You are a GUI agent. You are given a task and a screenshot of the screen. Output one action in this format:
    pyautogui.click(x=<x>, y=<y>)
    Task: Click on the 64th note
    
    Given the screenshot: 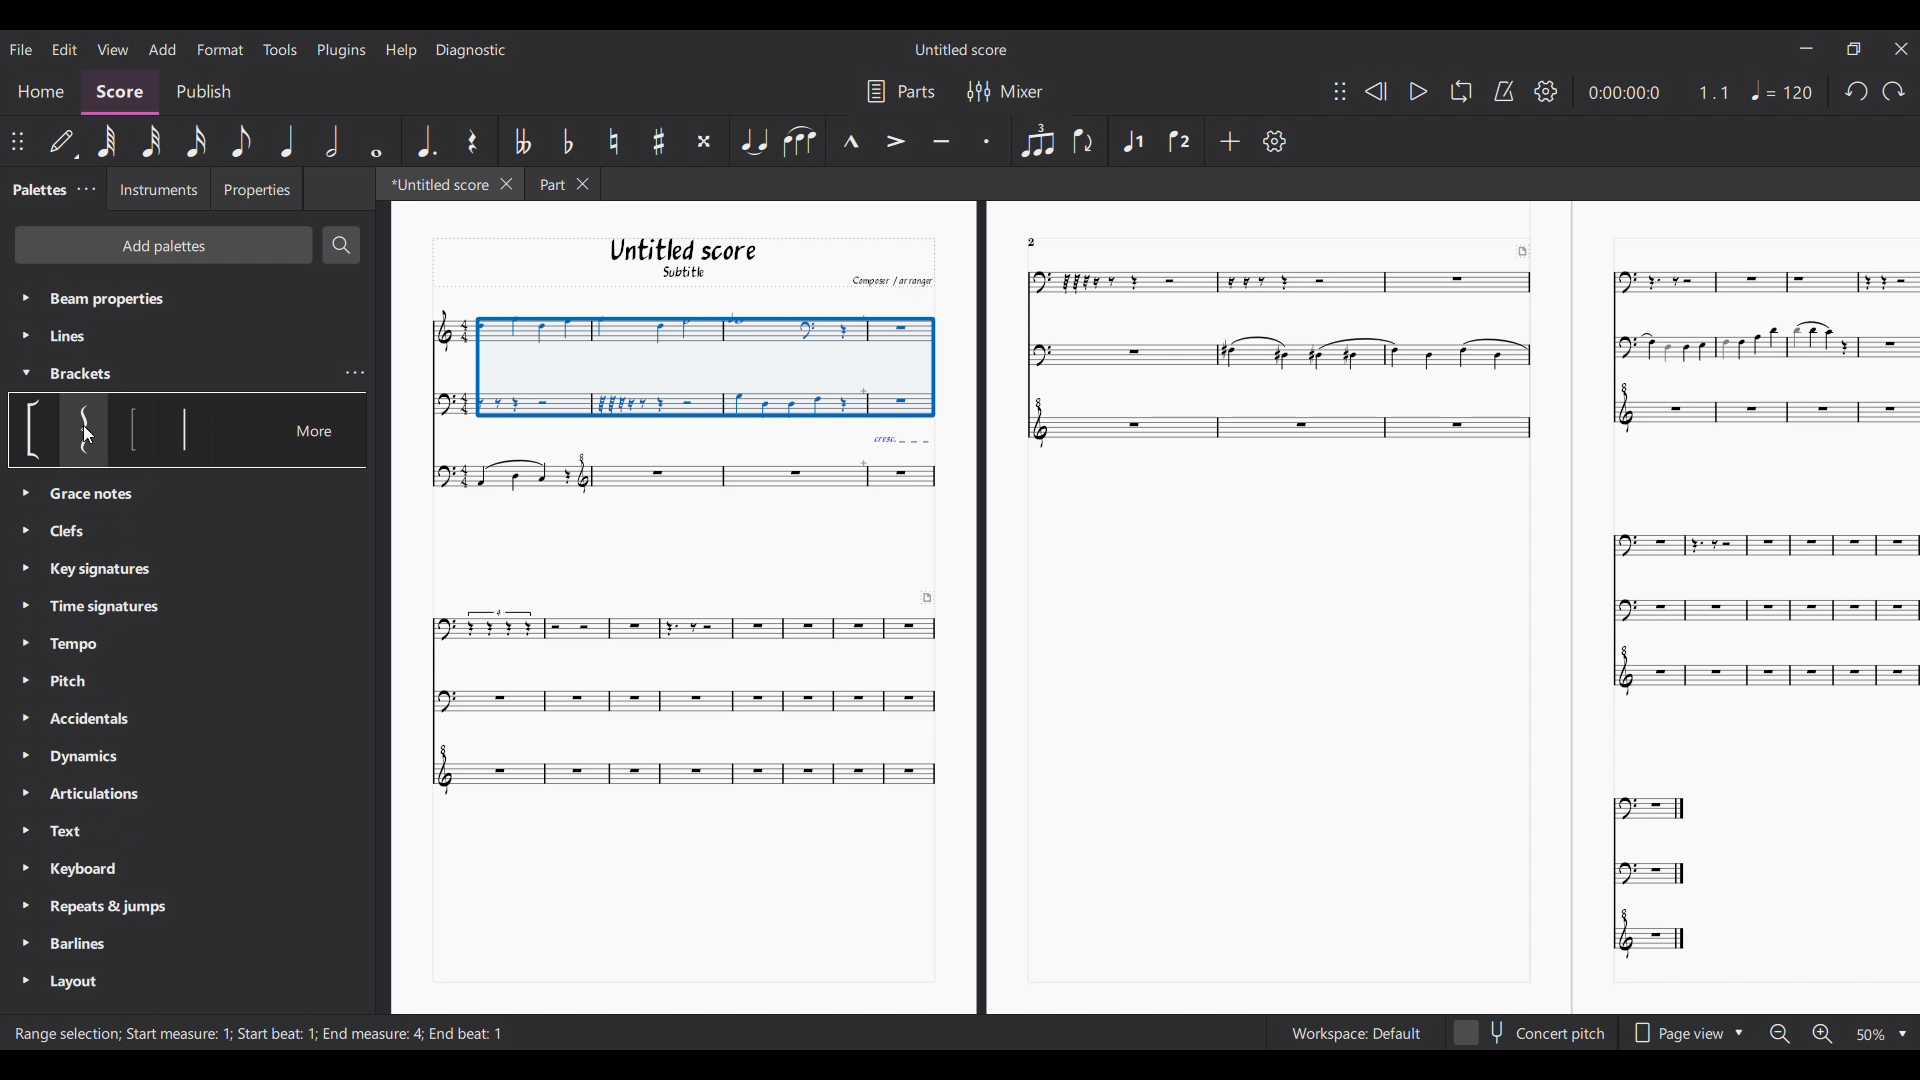 What is the action you would take?
    pyautogui.click(x=110, y=142)
    